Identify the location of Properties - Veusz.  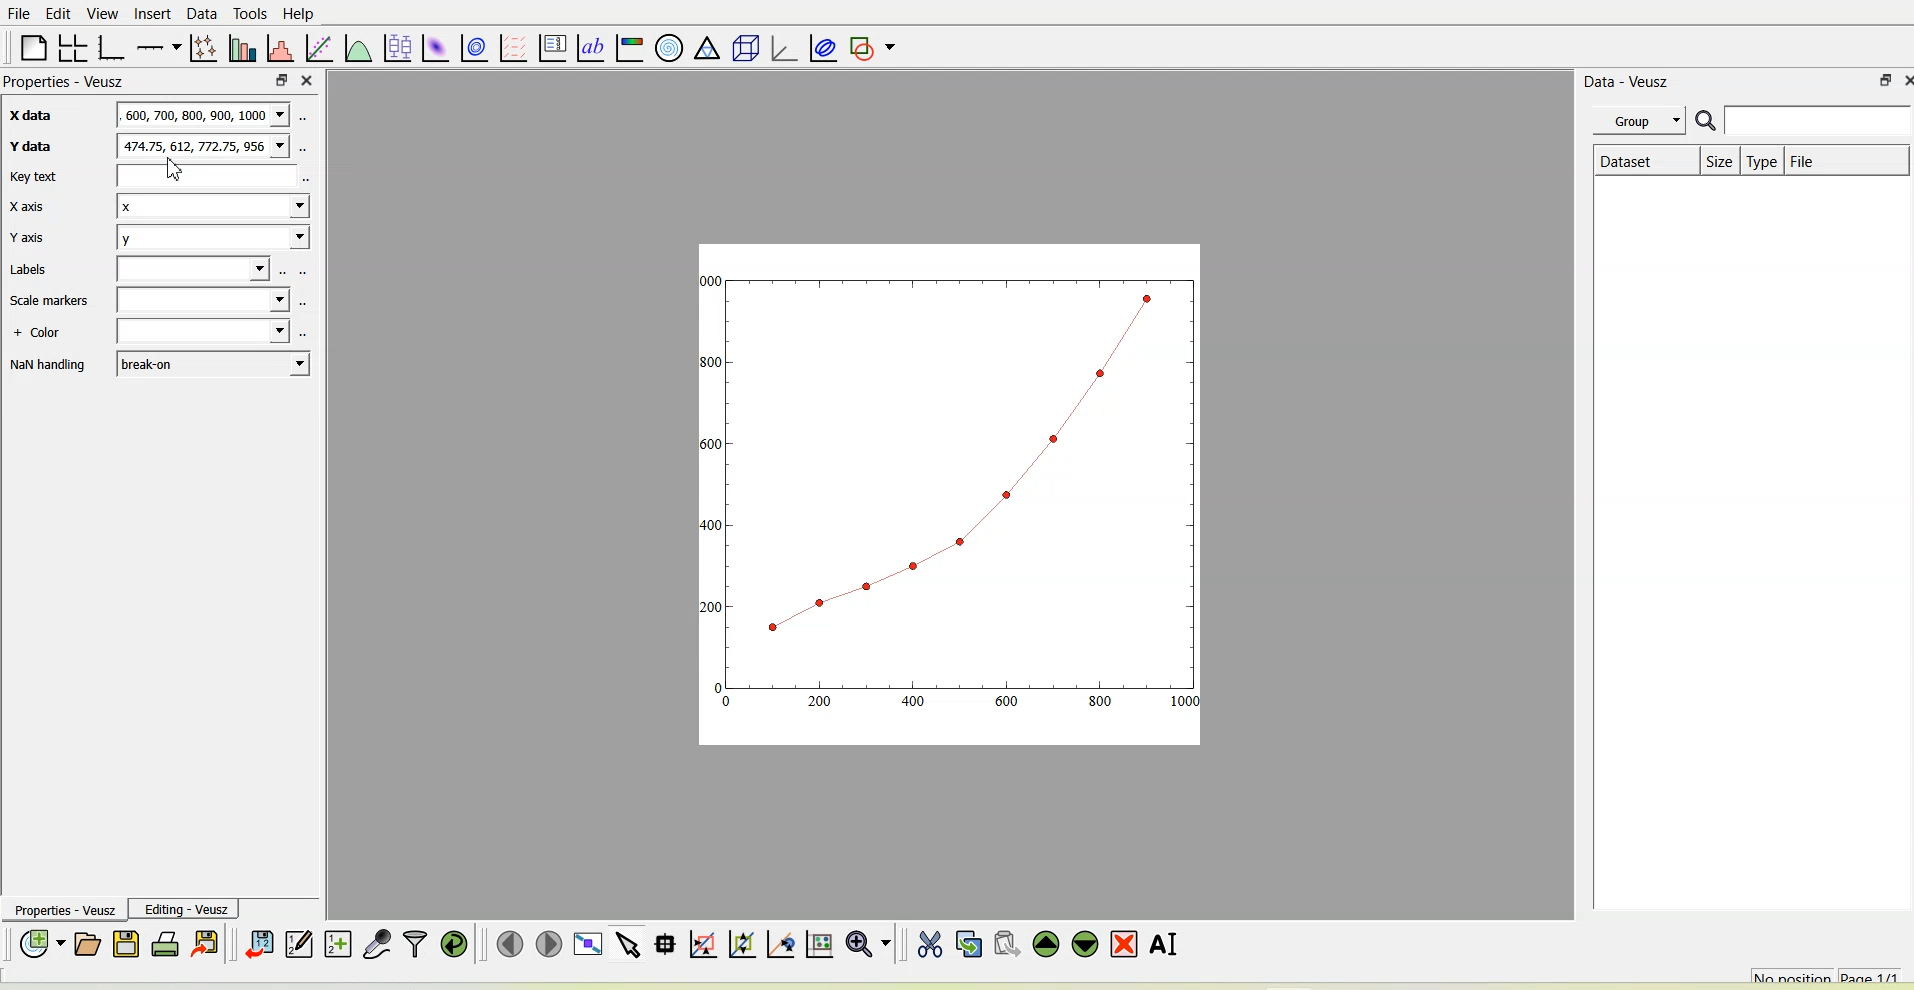
(60, 909).